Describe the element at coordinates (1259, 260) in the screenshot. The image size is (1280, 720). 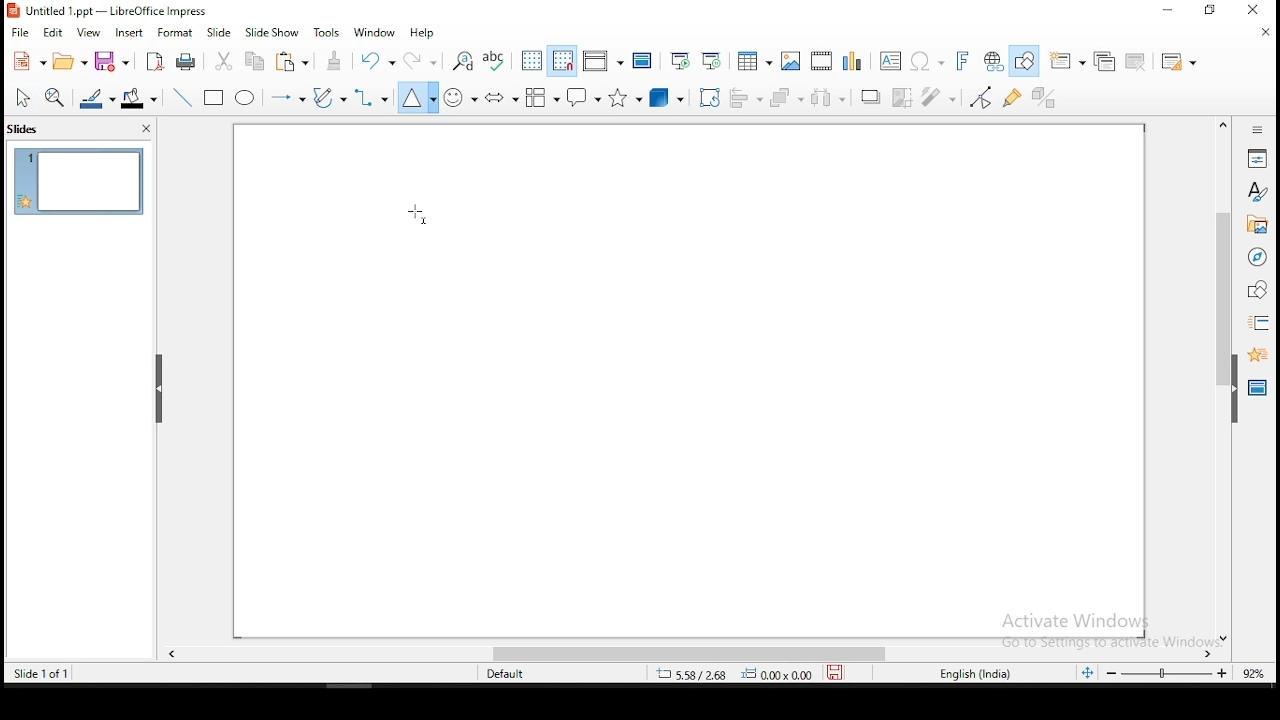
I see `navigator` at that location.